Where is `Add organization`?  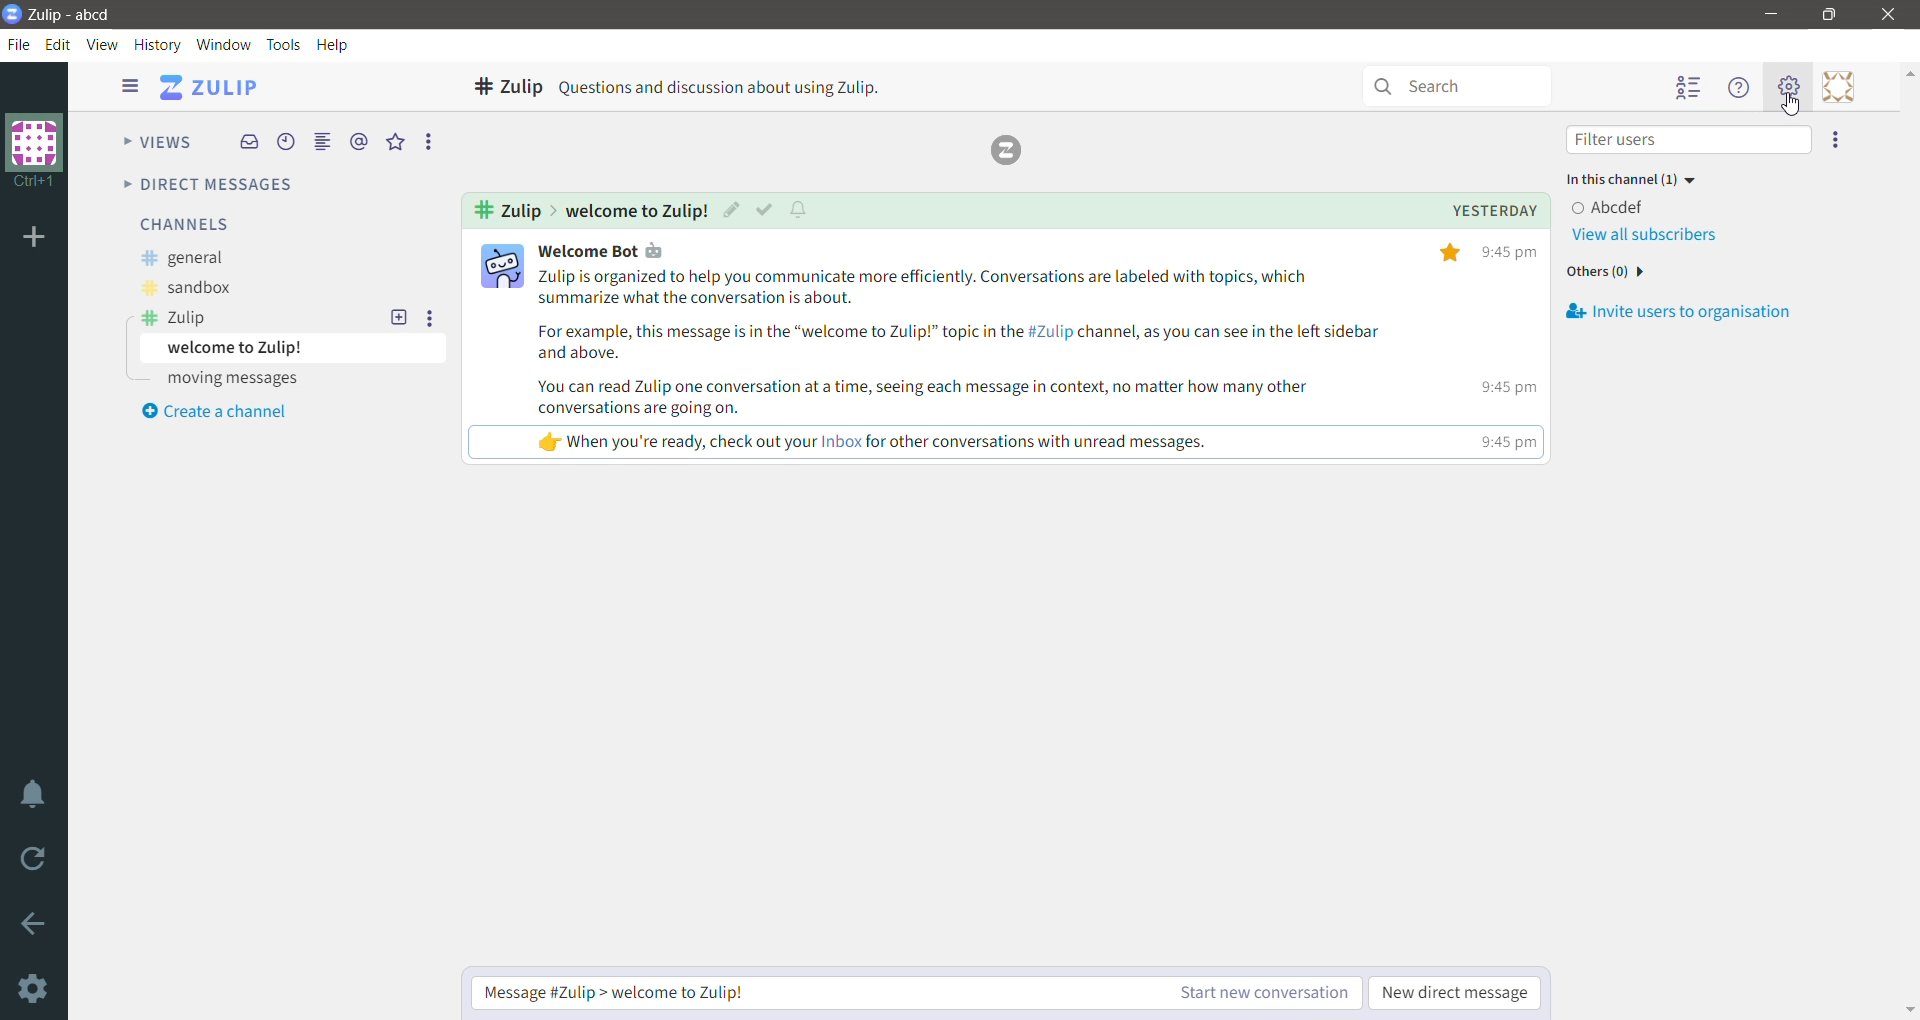 Add organization is located at coordinates (38, 238).